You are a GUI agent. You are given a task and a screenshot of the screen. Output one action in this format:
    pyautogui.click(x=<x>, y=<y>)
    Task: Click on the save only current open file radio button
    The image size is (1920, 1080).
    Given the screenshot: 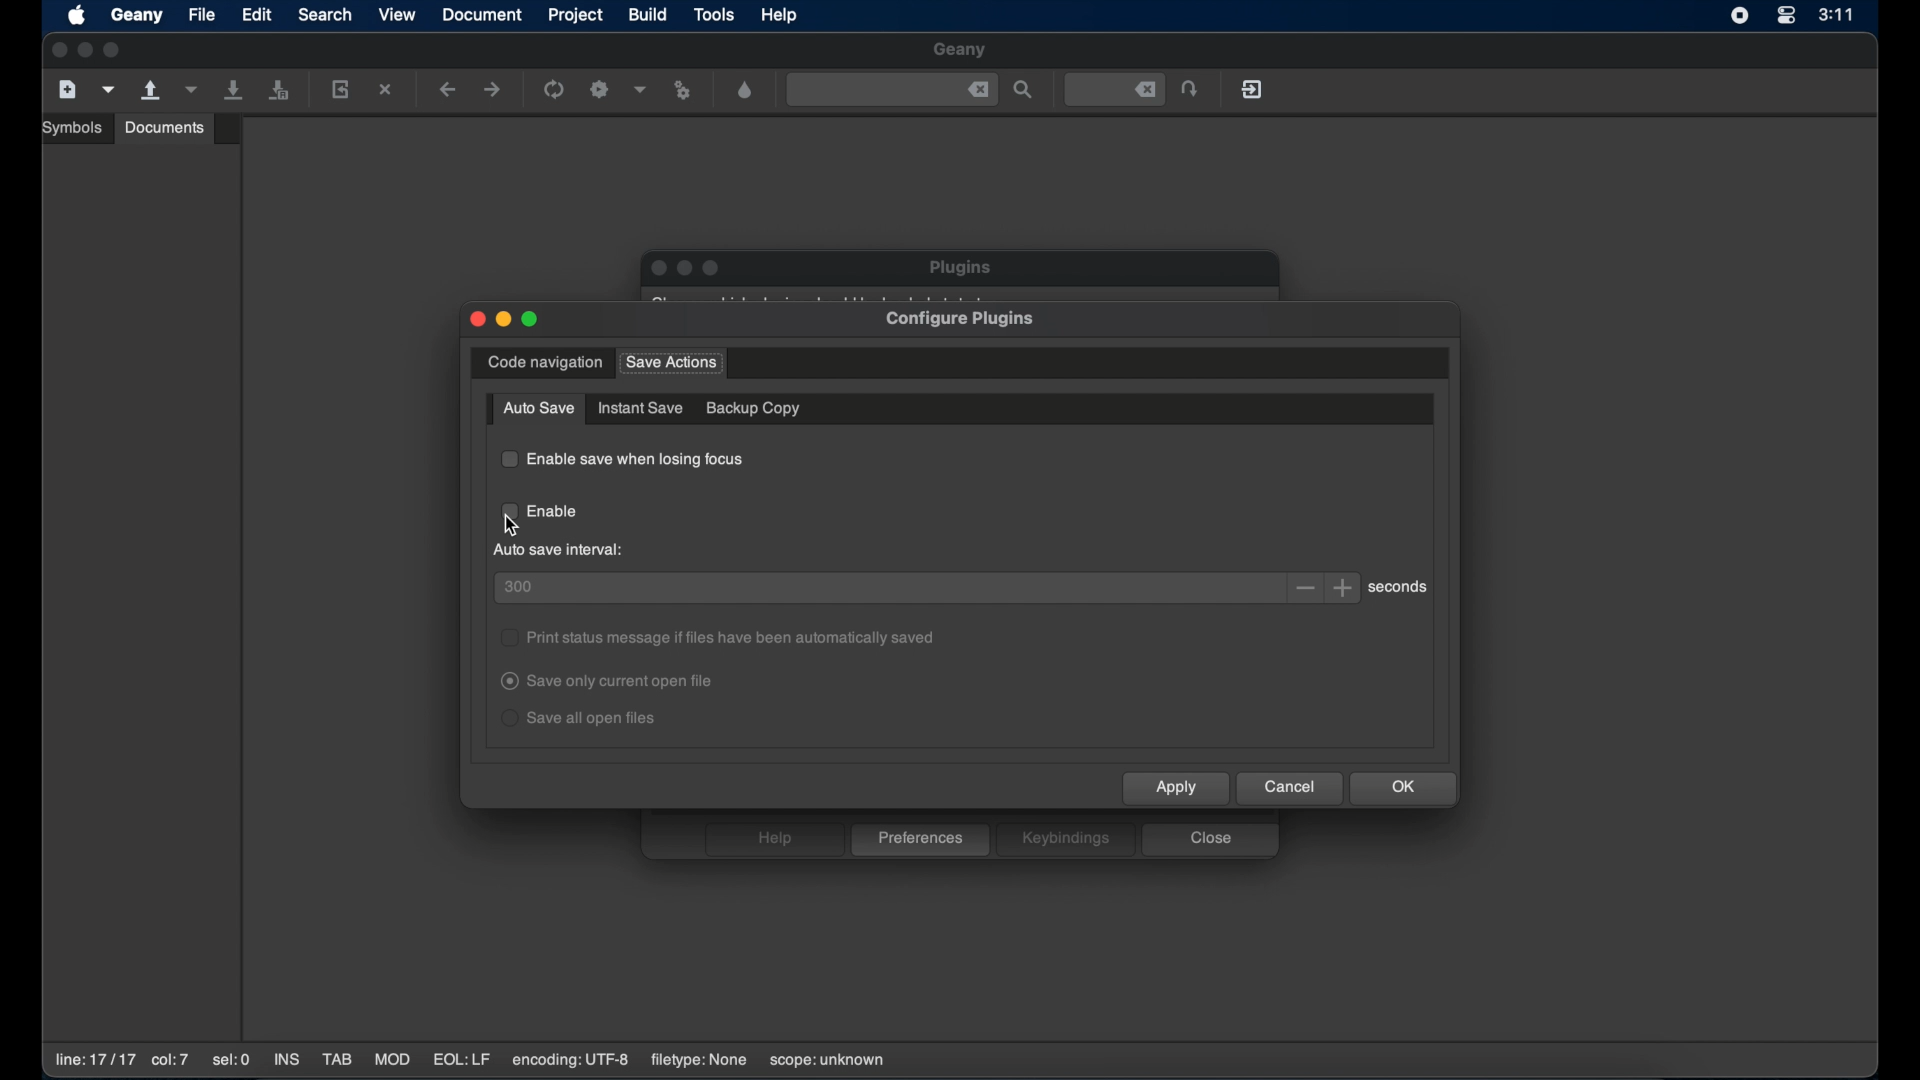 What is the action you would take?
    pyautogui.click(x=610, y=682)
    